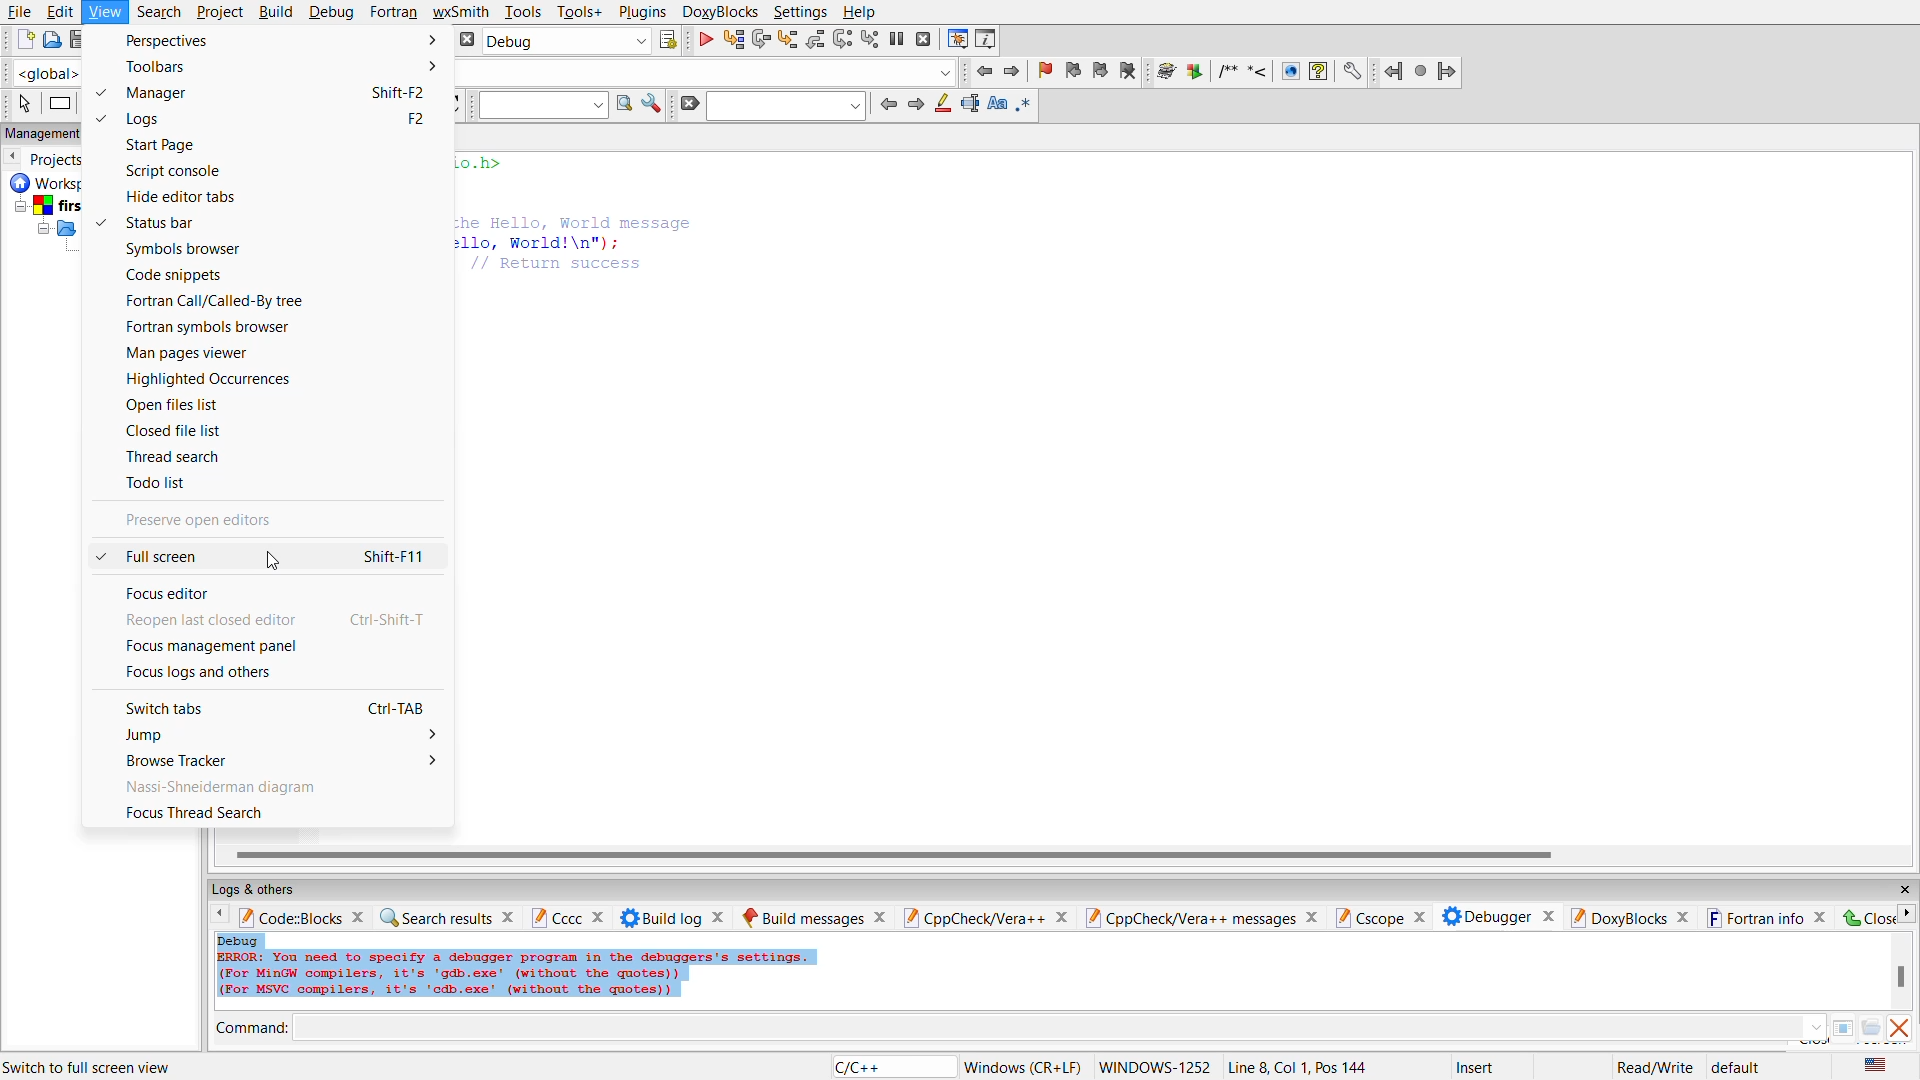  What do you see at coordinates (988, 41) in the screenshot?
I see `various info` at bounding box center [988, 41].